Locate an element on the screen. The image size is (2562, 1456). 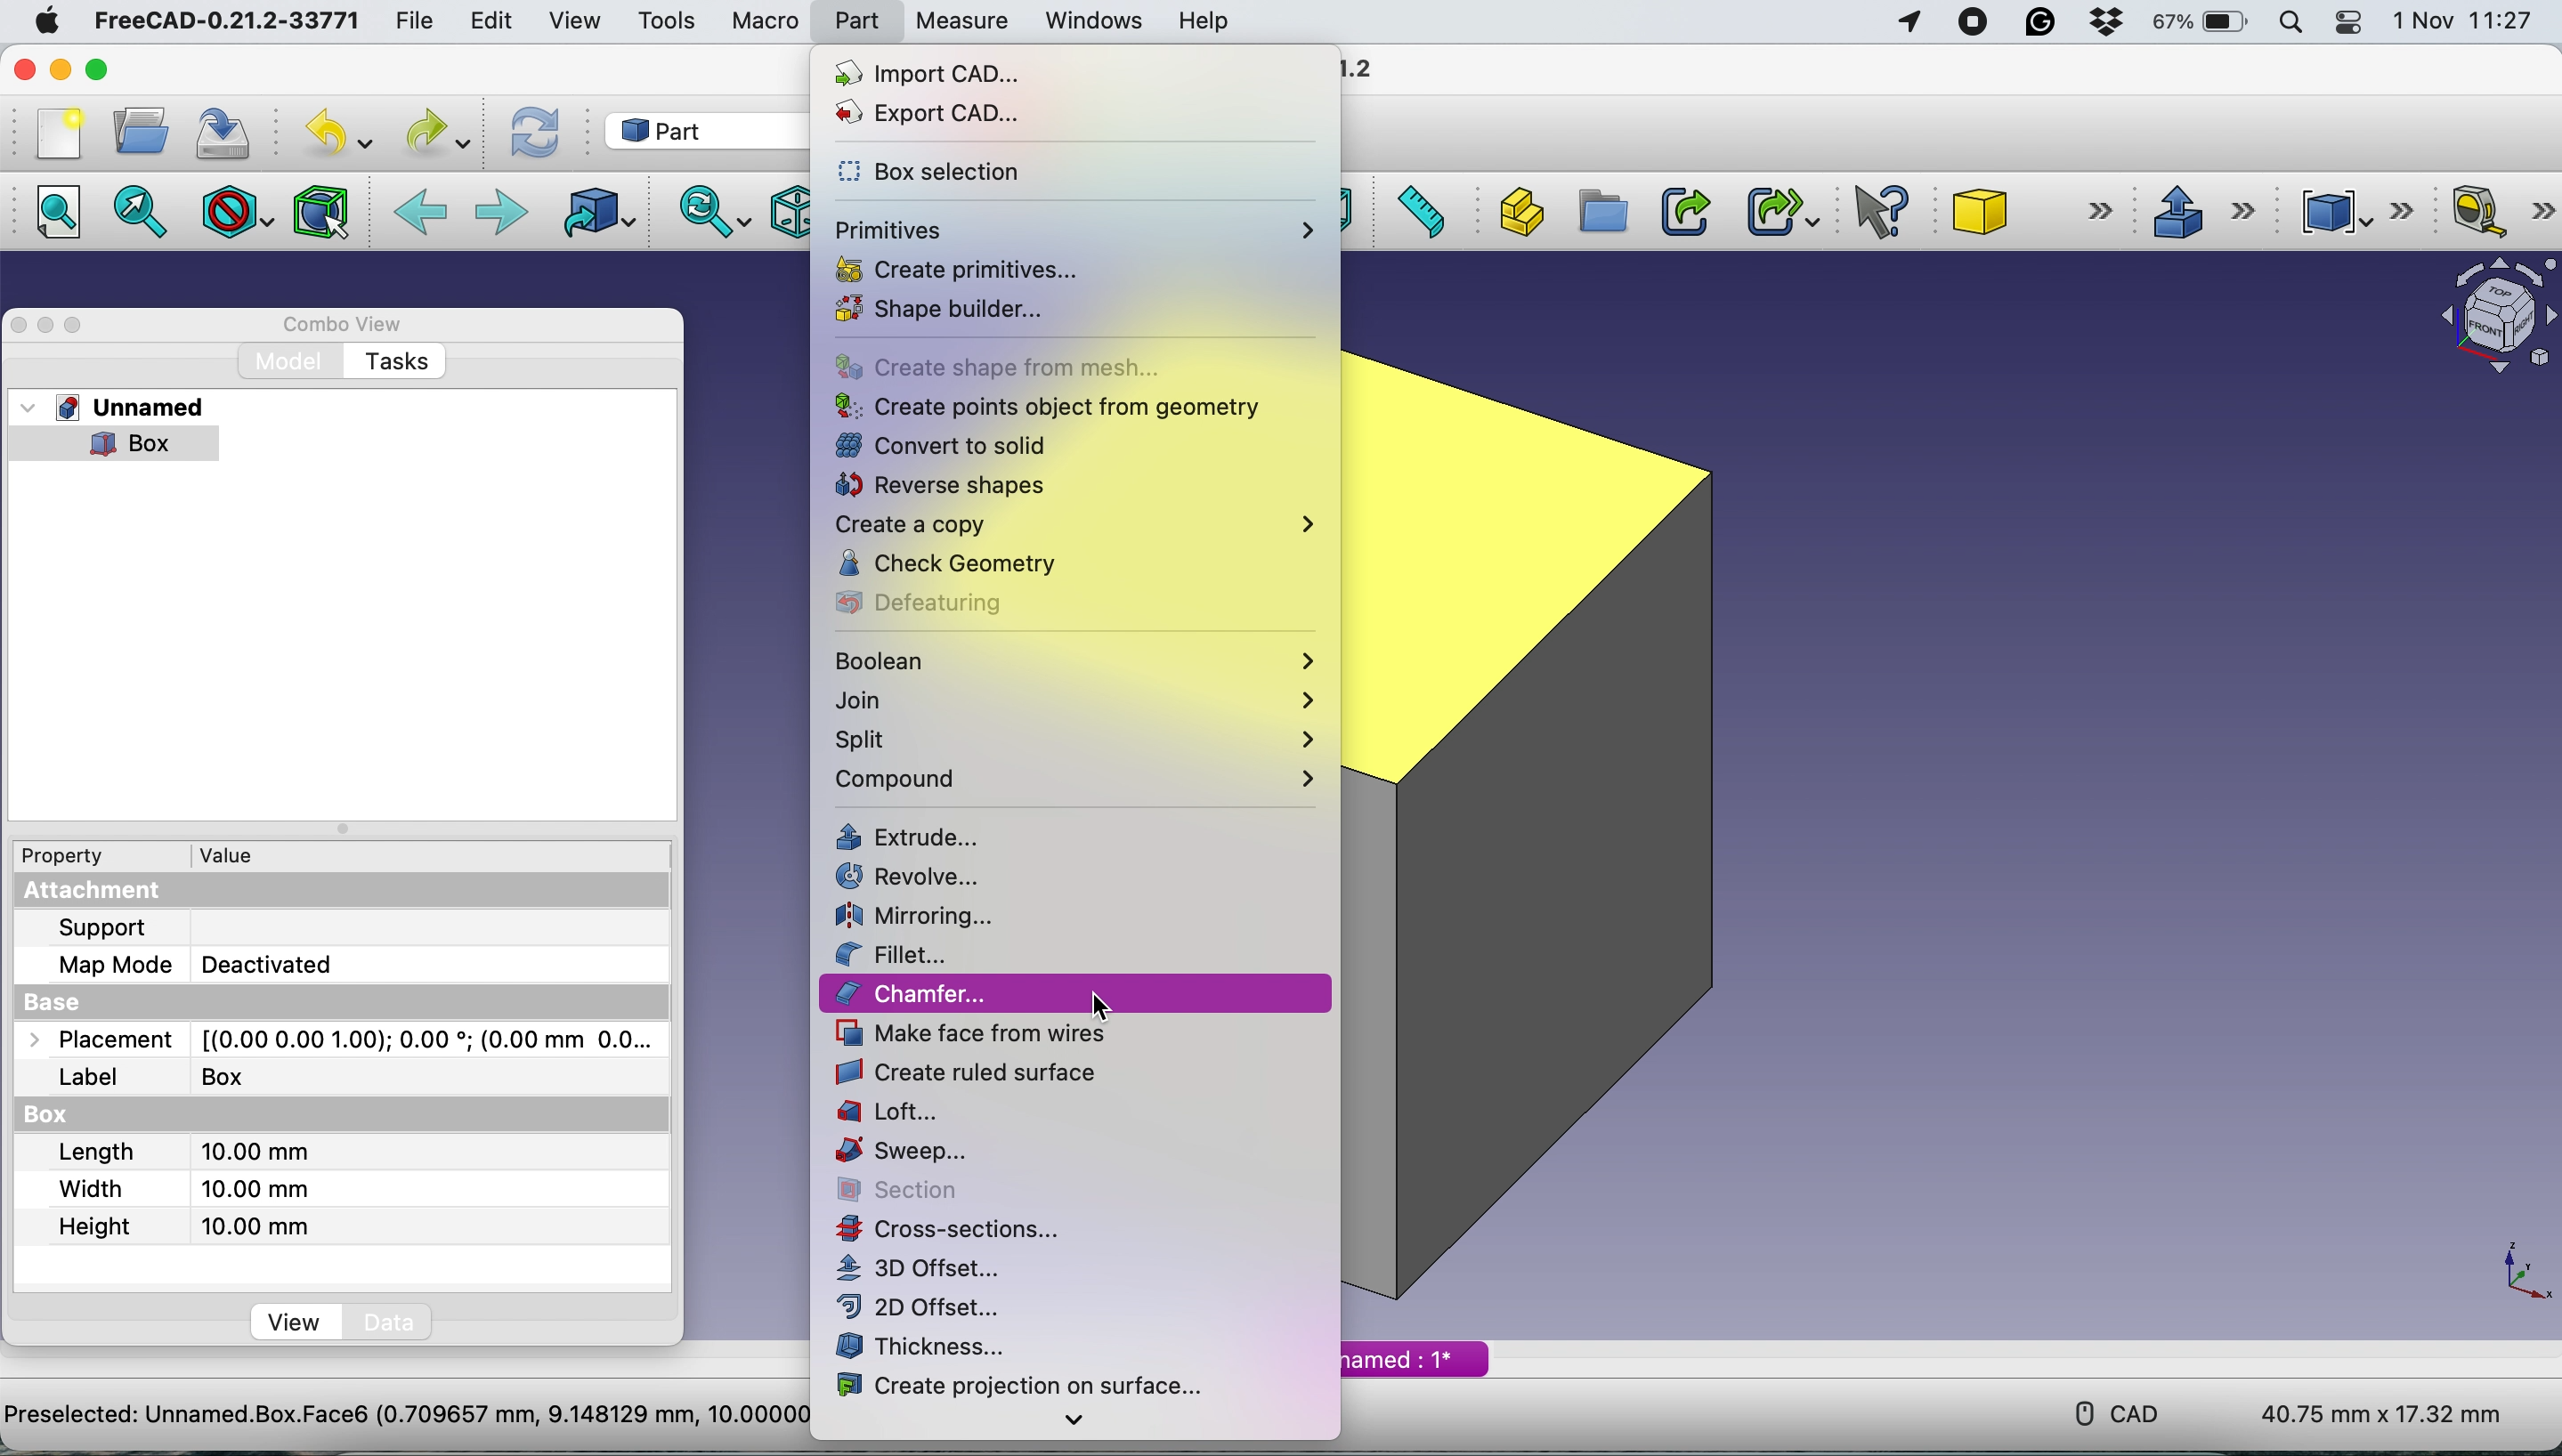
fit to selection is located at coordinates (140, 210).